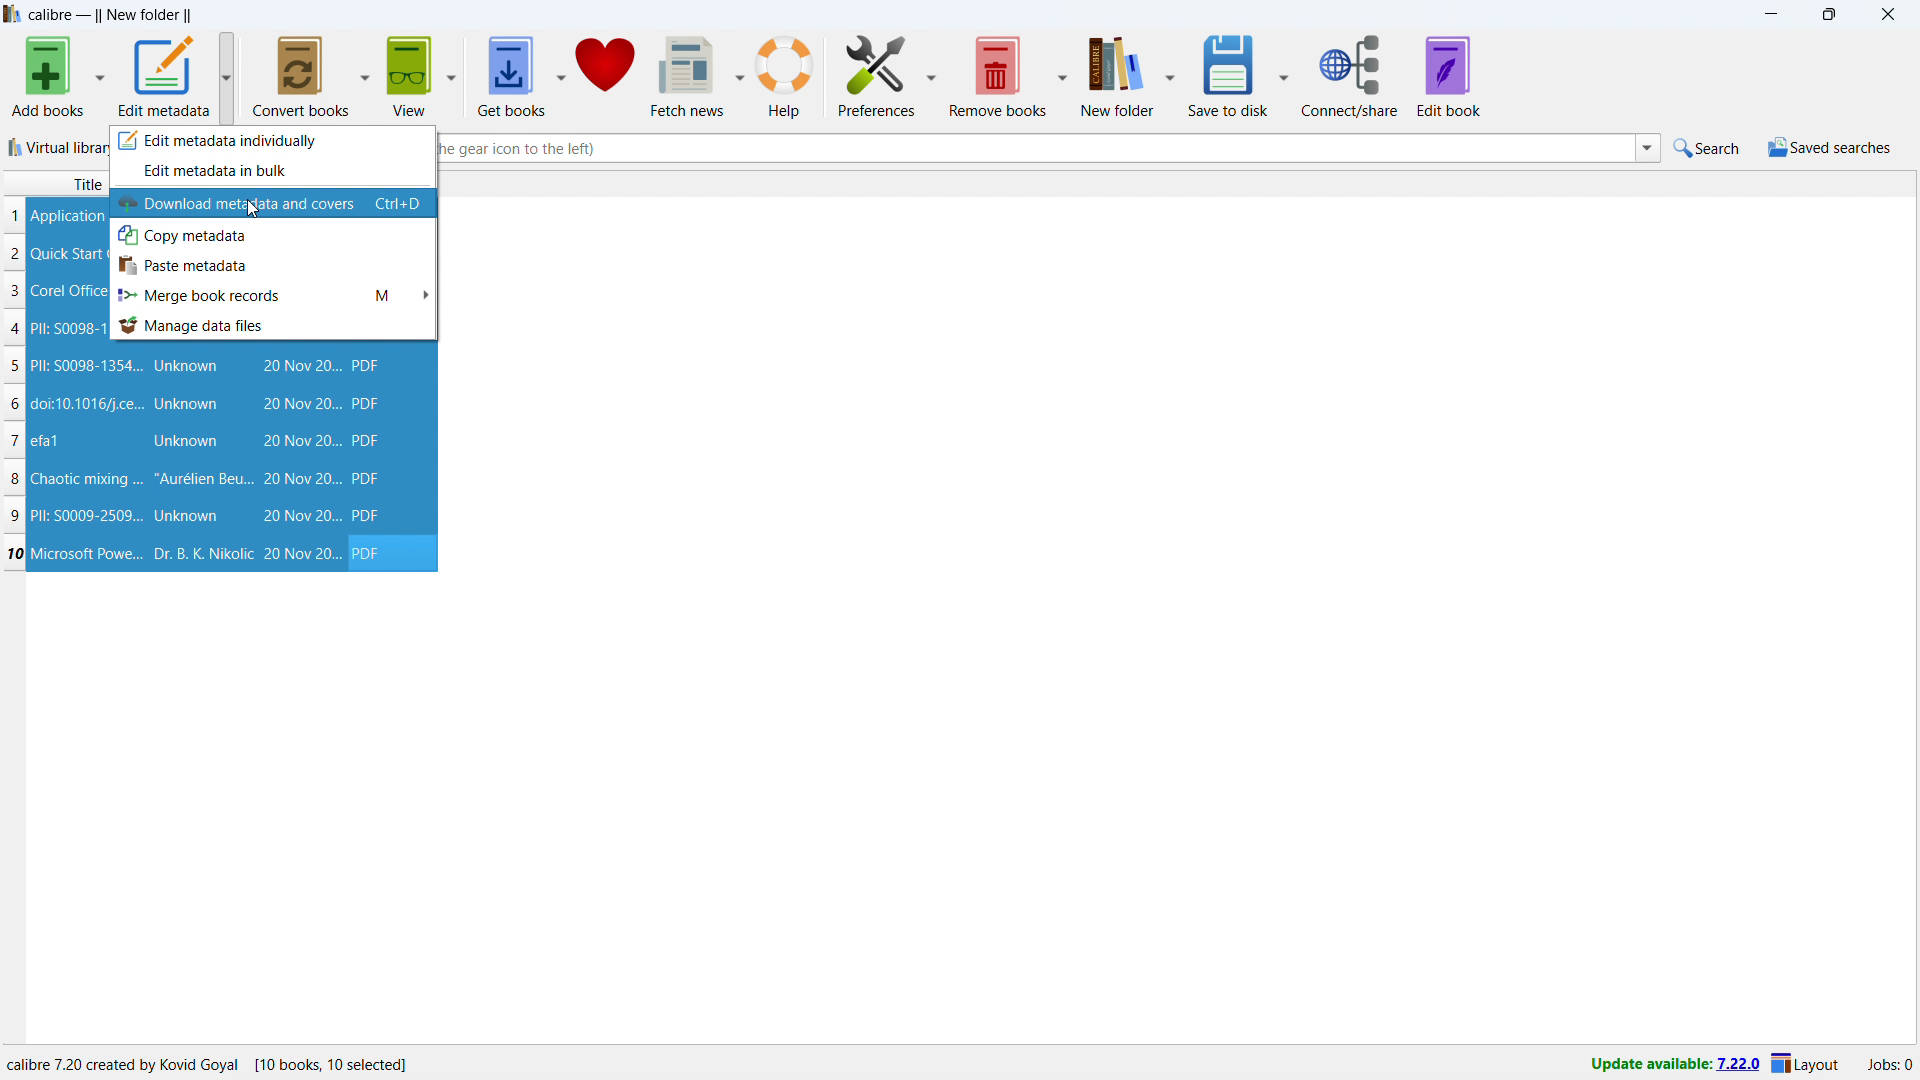 Image resolution: width=1920 pixels, height=1080 pixels. Describe the element at coordinates (14, 291) in the screenshot. I see `3` at that location.